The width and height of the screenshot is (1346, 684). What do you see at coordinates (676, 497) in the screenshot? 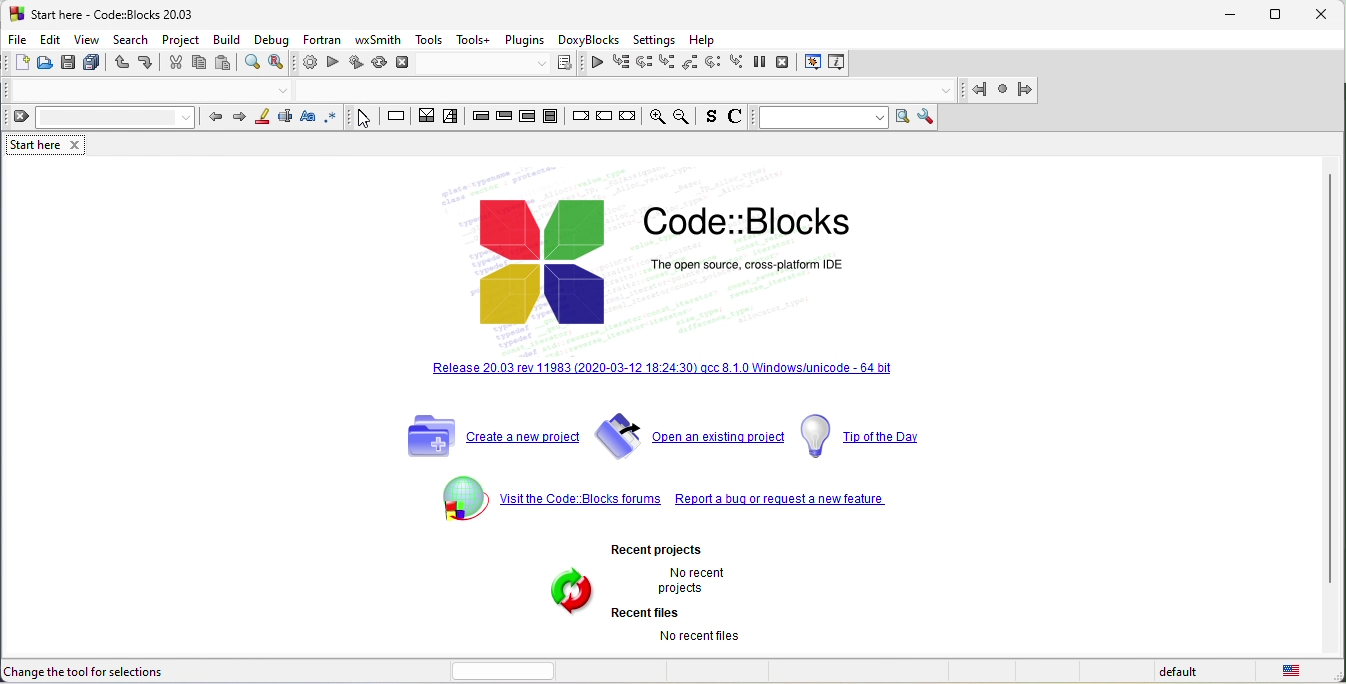
I see `visit the code blocks forum report a bug ` at bounding box center [676, 497].